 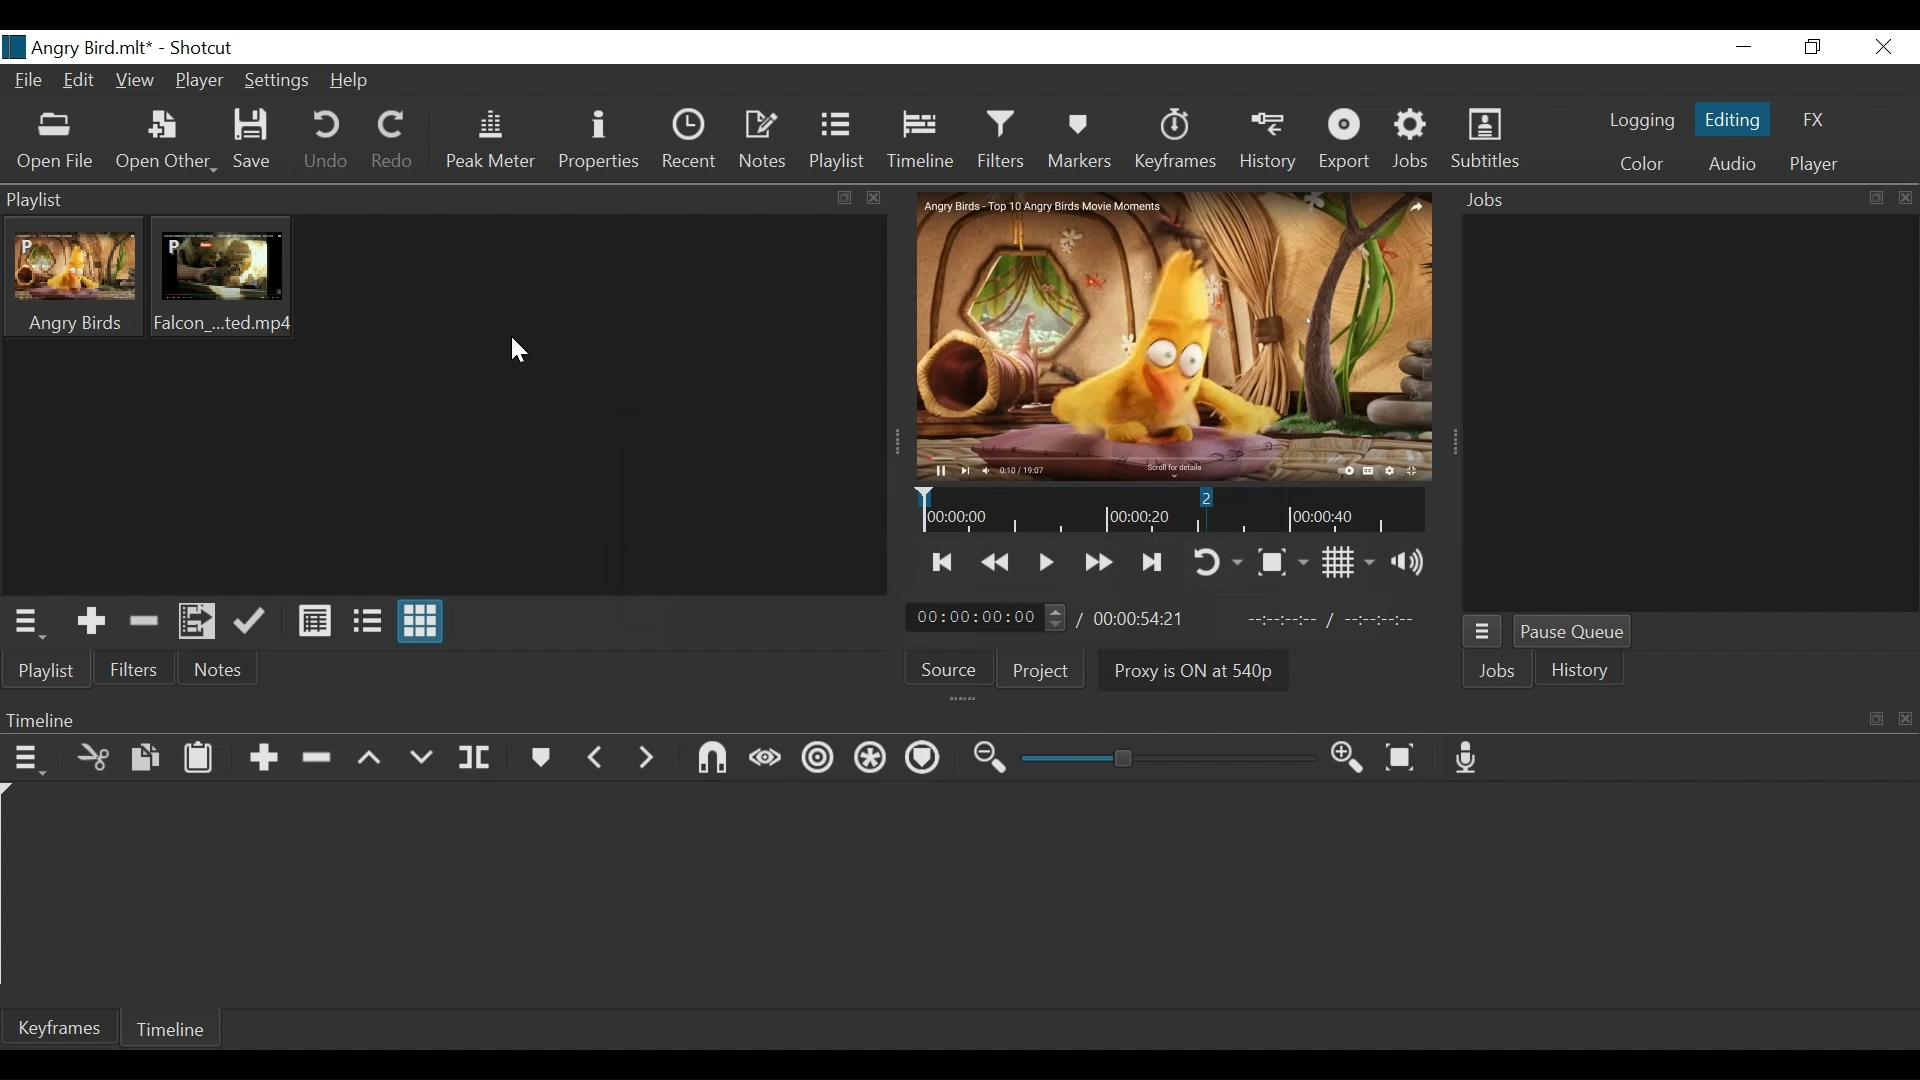 What do you see at coordinates (220, 668) in the screenshot?
I see `Notes` at bounding box center [220, 668].